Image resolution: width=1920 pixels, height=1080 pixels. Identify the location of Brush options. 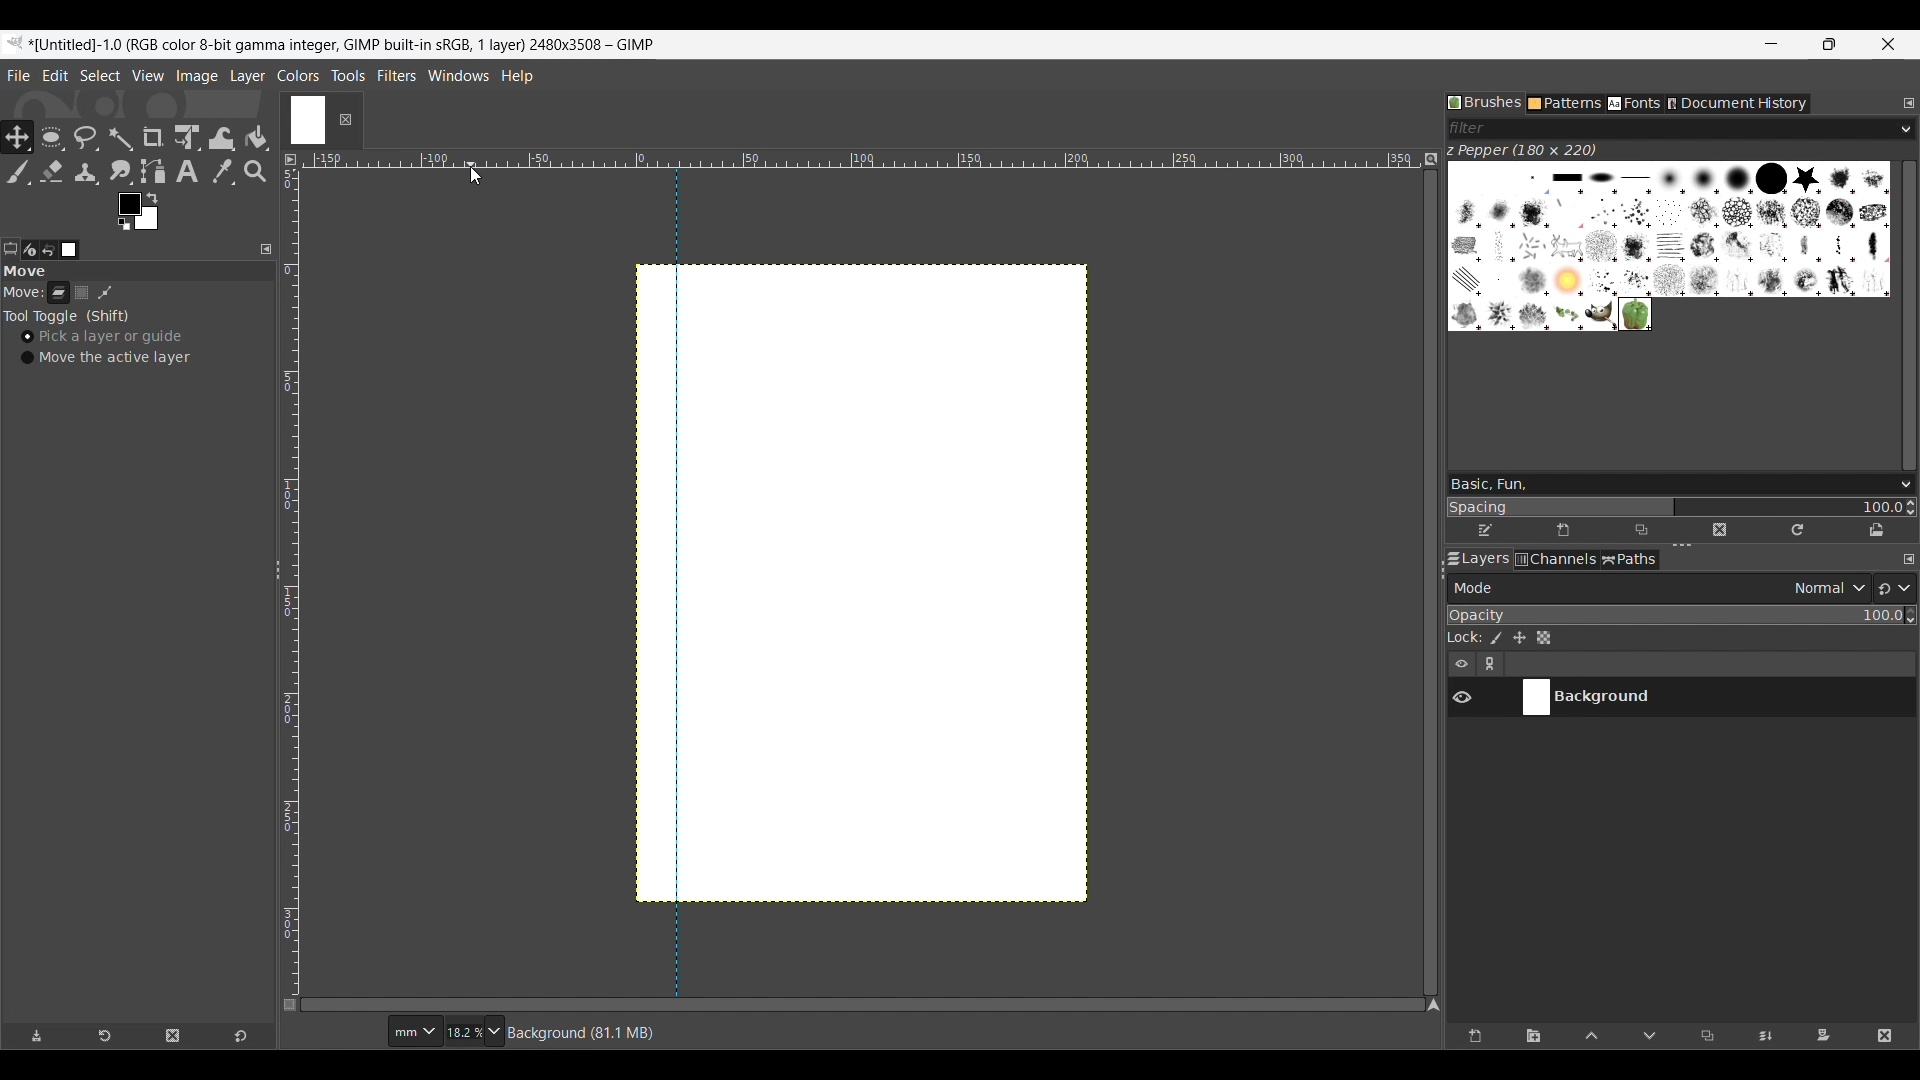
(1902, 486).